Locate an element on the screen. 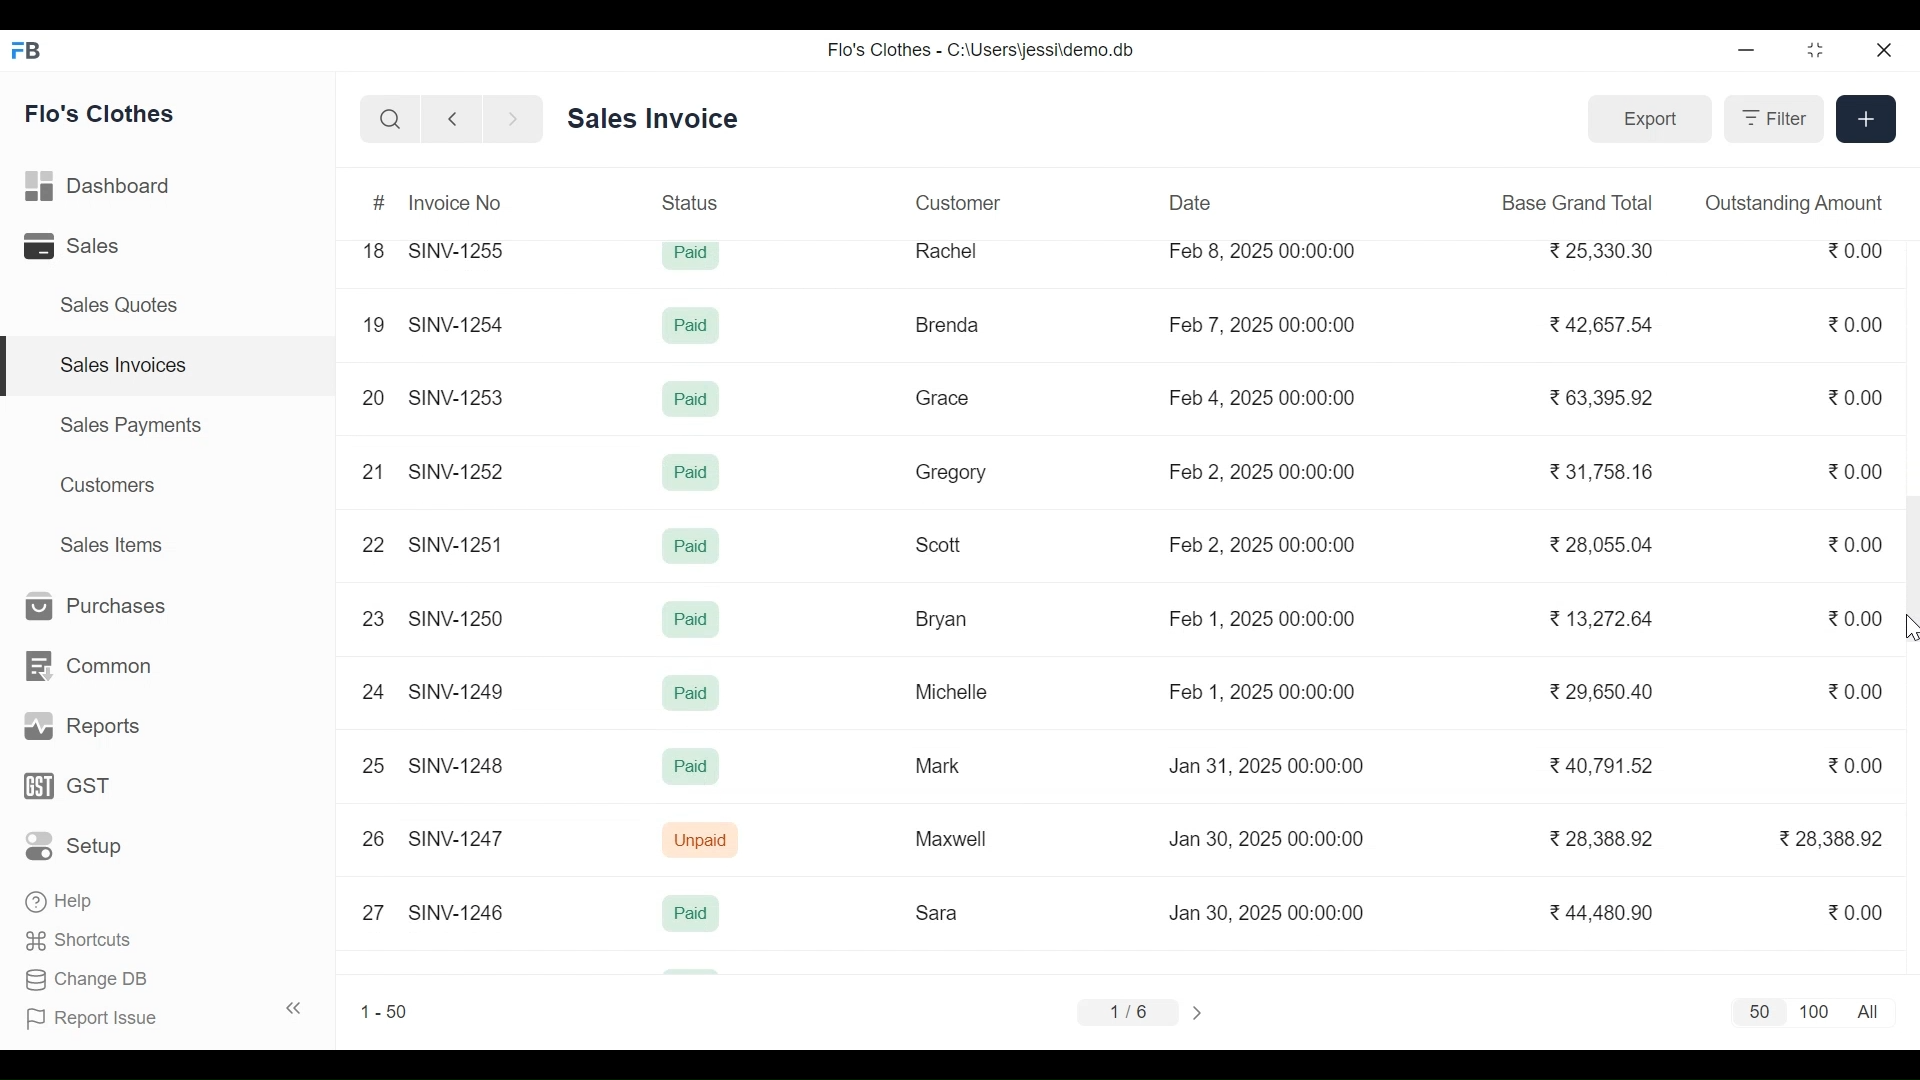  Paid is located at coordinates (694, 328).